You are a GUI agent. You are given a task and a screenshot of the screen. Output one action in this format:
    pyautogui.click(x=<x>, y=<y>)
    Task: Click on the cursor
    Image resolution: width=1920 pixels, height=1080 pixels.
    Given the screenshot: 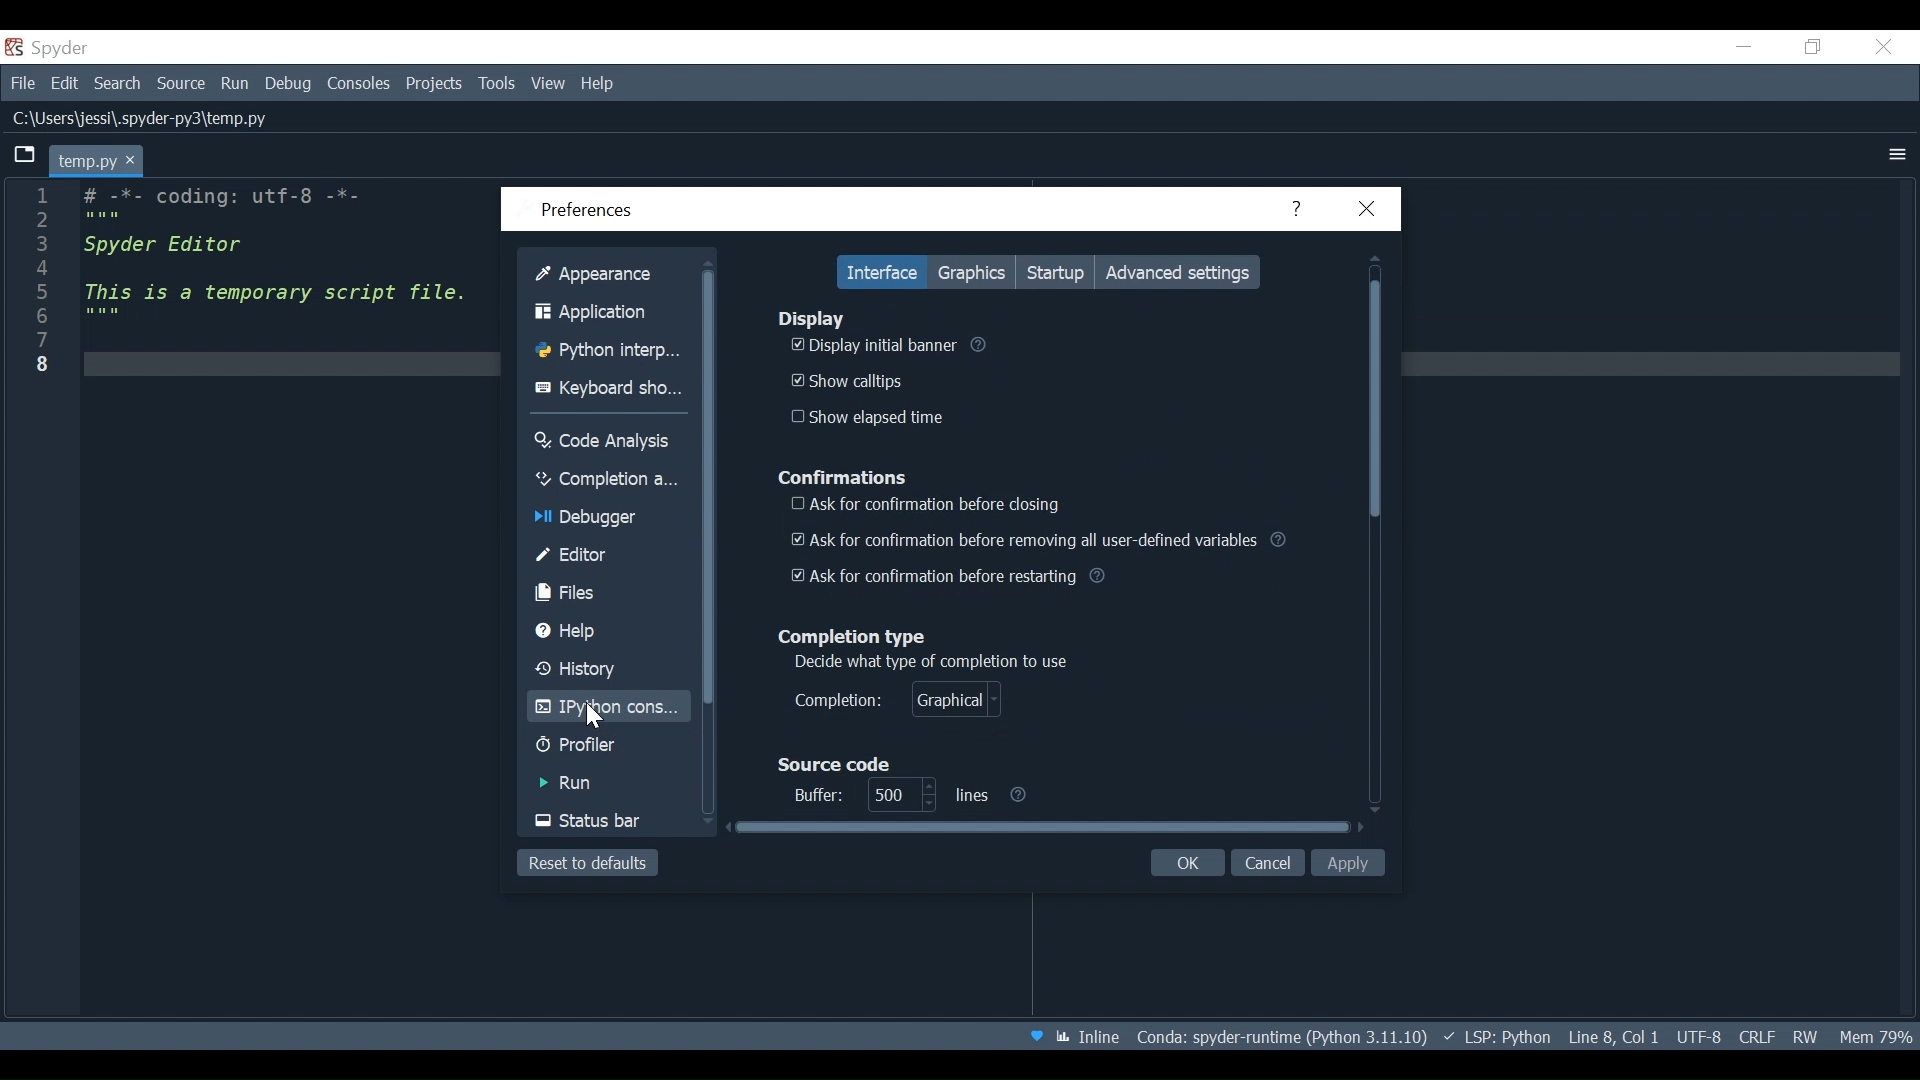 What is the action you would take?
    pyautogui.click(x=596, y=718)
    